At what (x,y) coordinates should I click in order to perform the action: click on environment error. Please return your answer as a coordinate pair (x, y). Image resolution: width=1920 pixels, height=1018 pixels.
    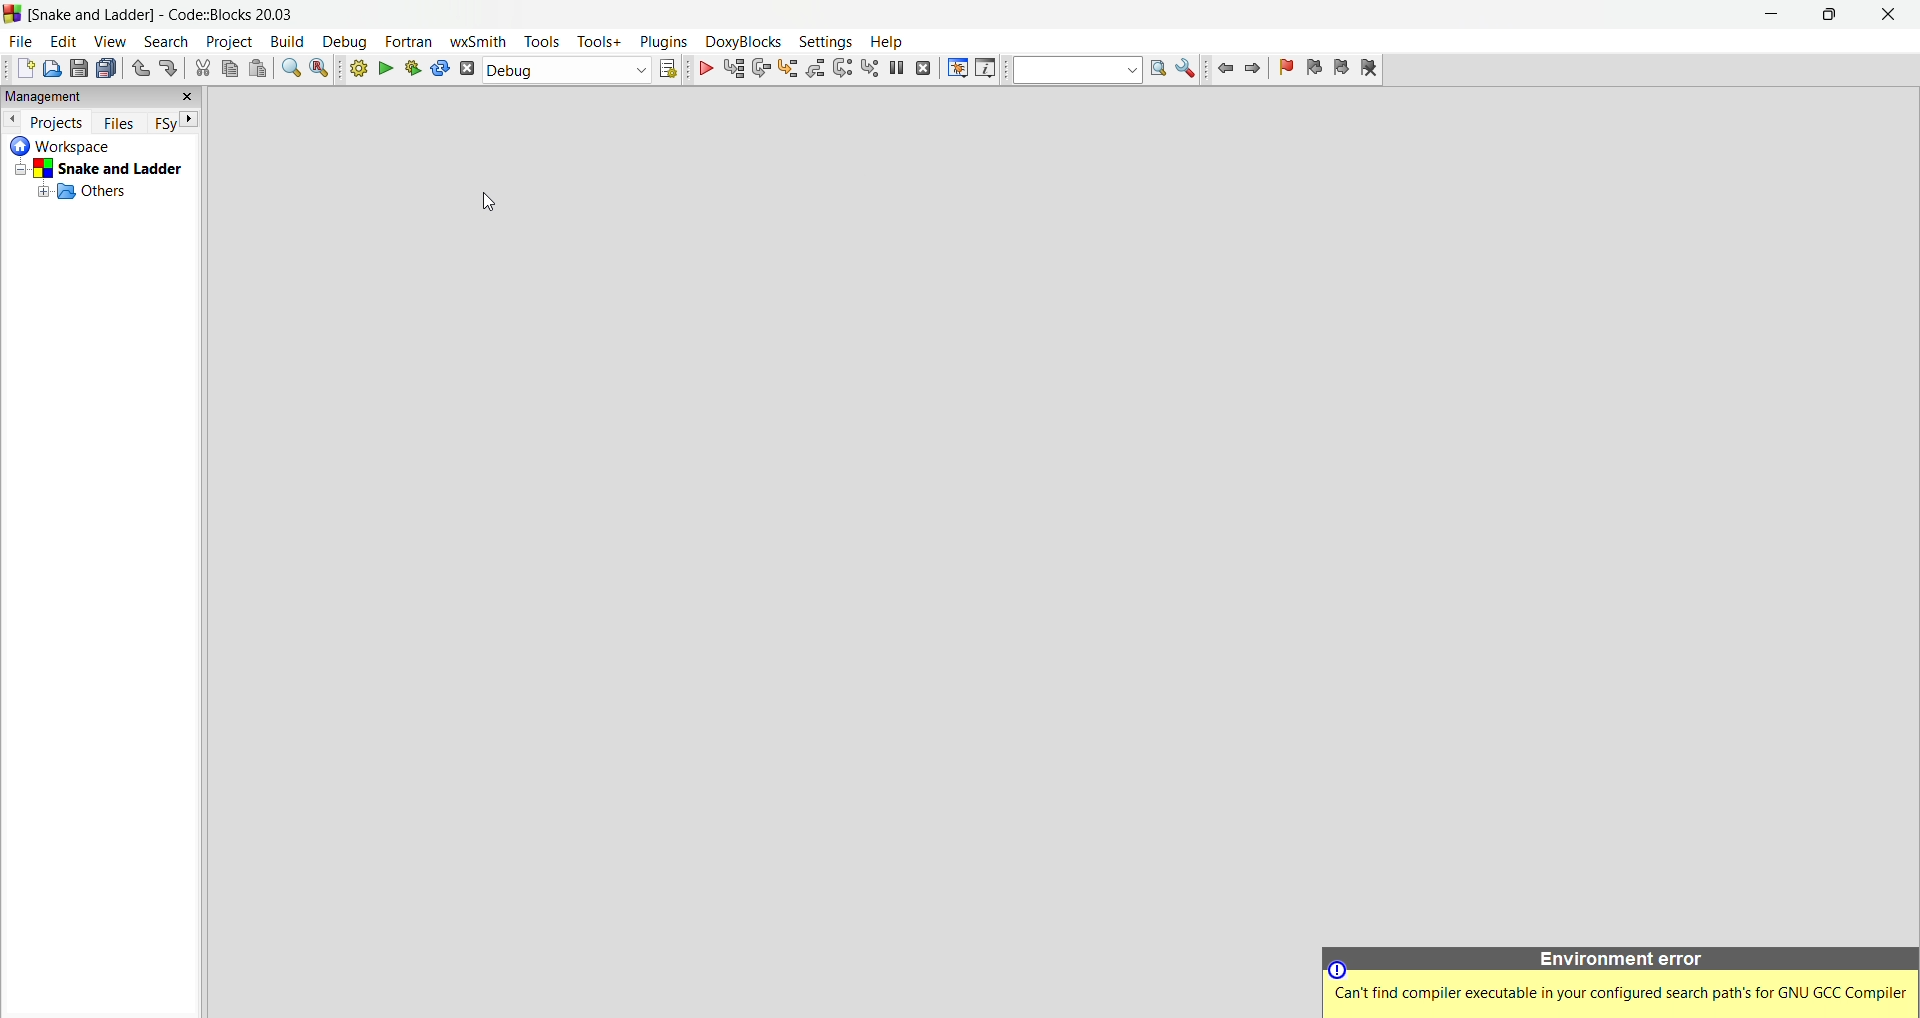
    Looking at the image, I should click on (1620, 956).